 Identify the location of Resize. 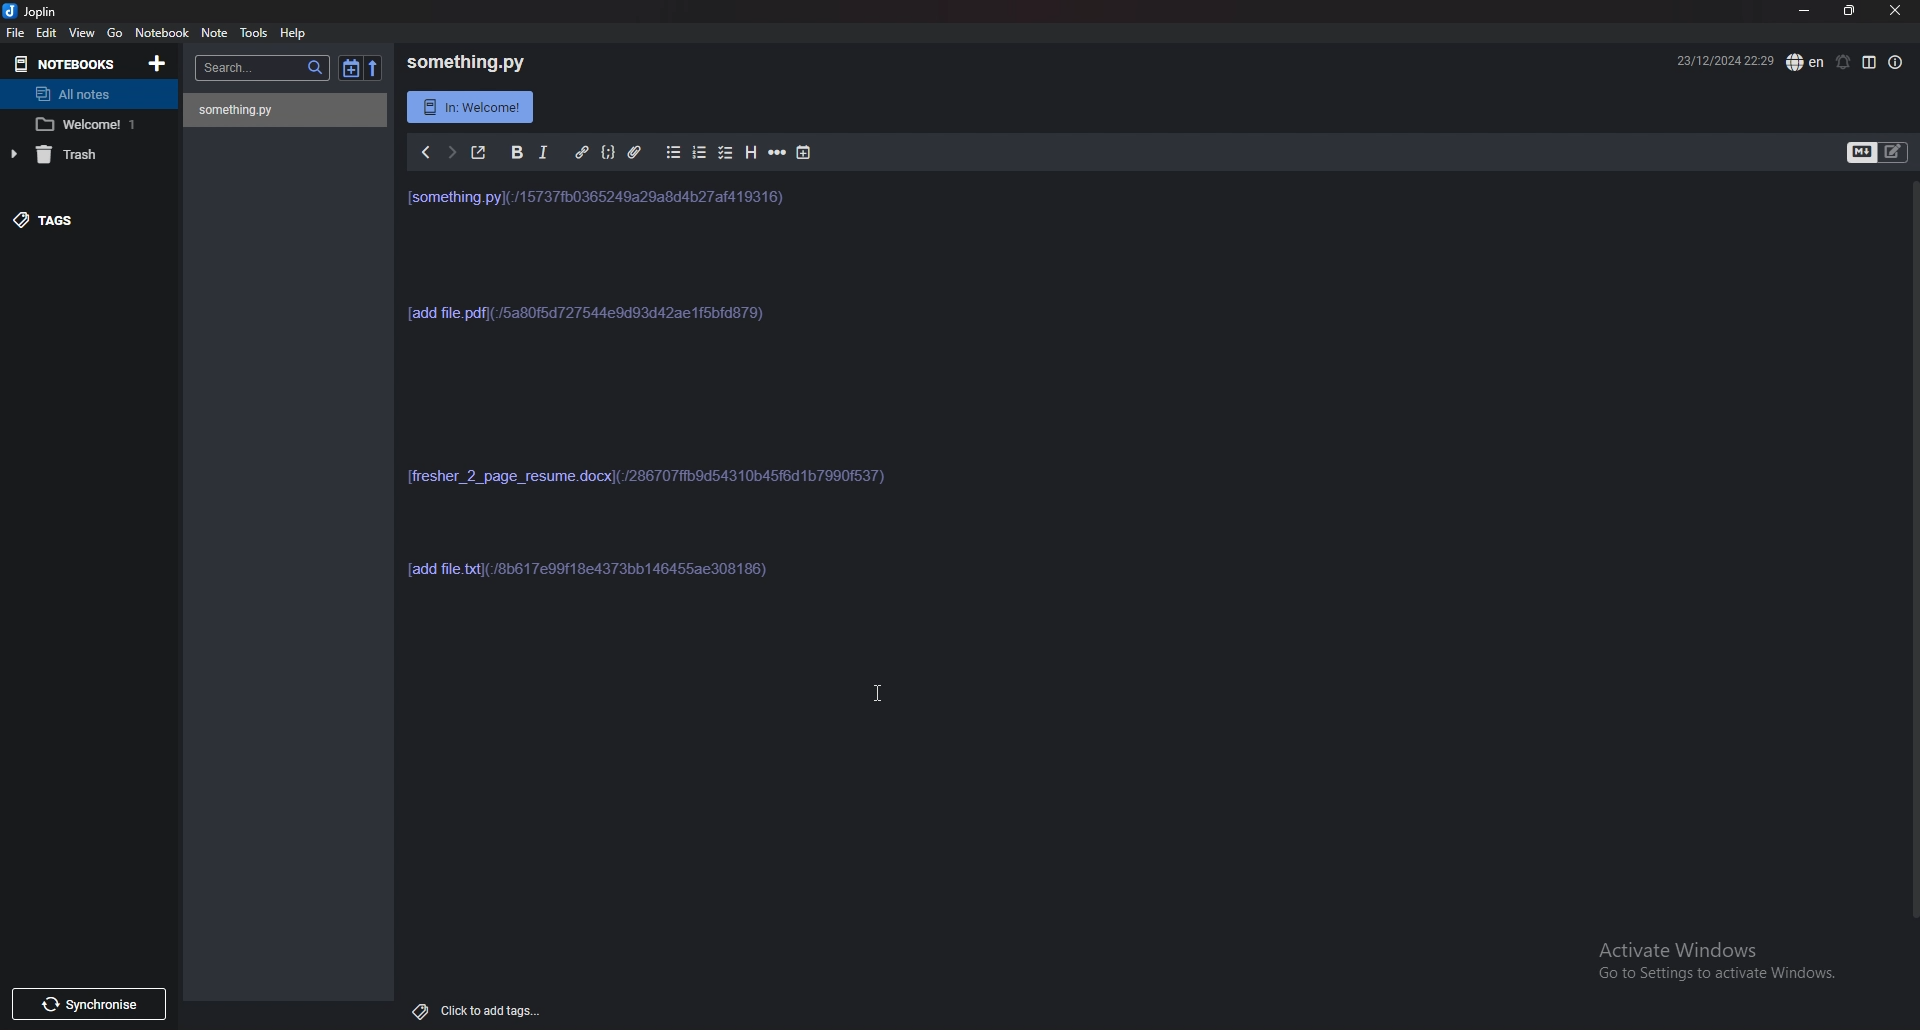
(1846, 11).